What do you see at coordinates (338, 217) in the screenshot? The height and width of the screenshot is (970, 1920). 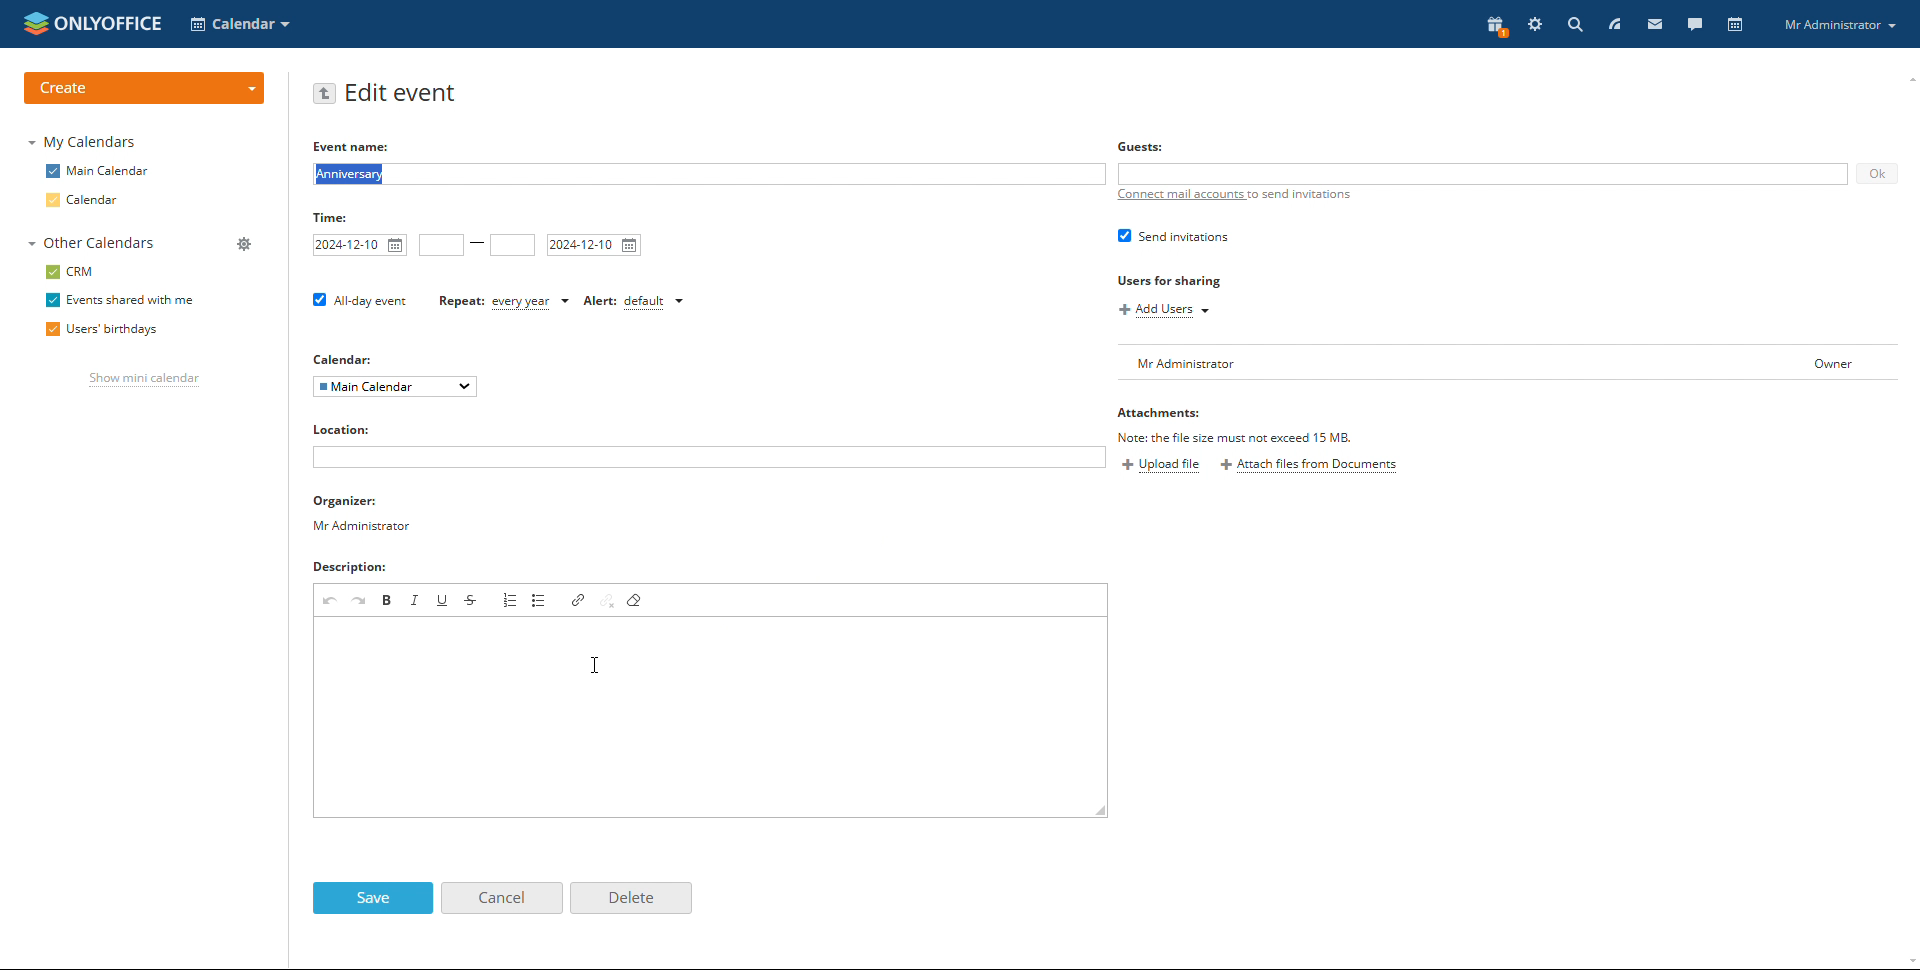 I see `Time:` at bounding box center [338, 217].